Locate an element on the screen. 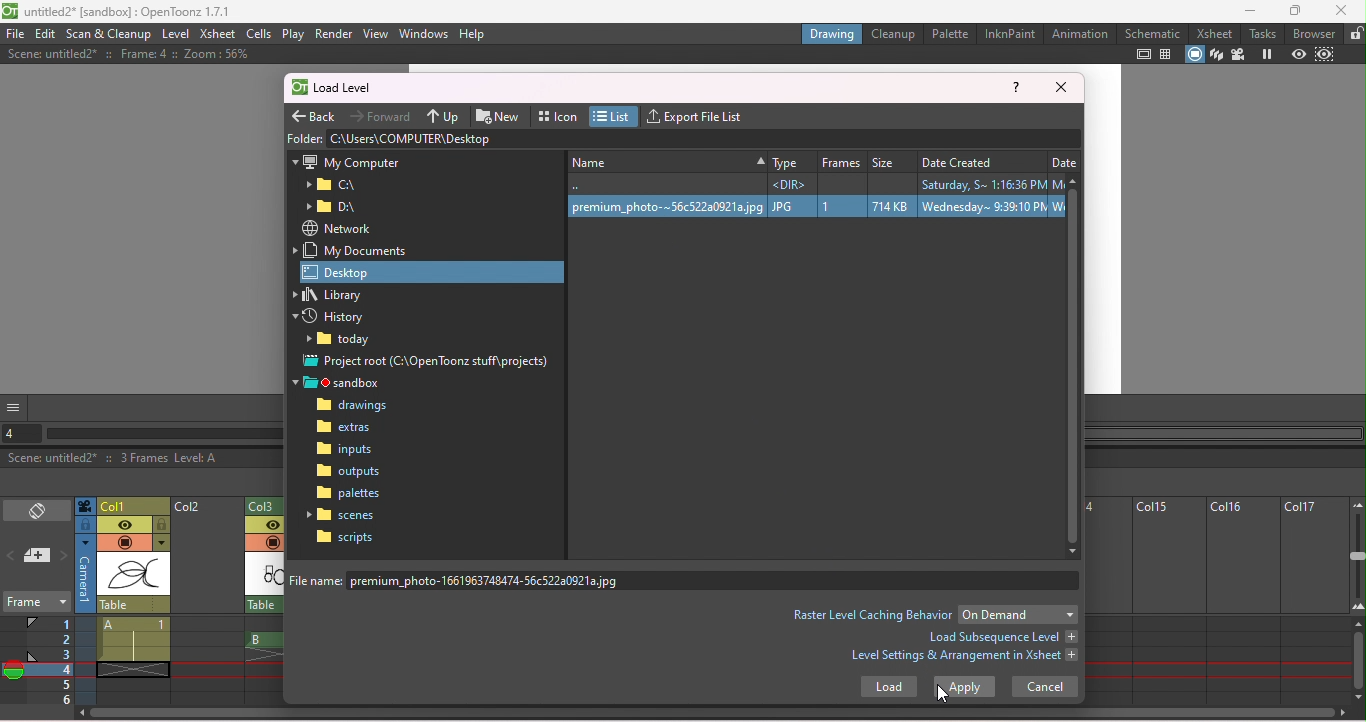  Animatio is located at coordinates (1079, 33).